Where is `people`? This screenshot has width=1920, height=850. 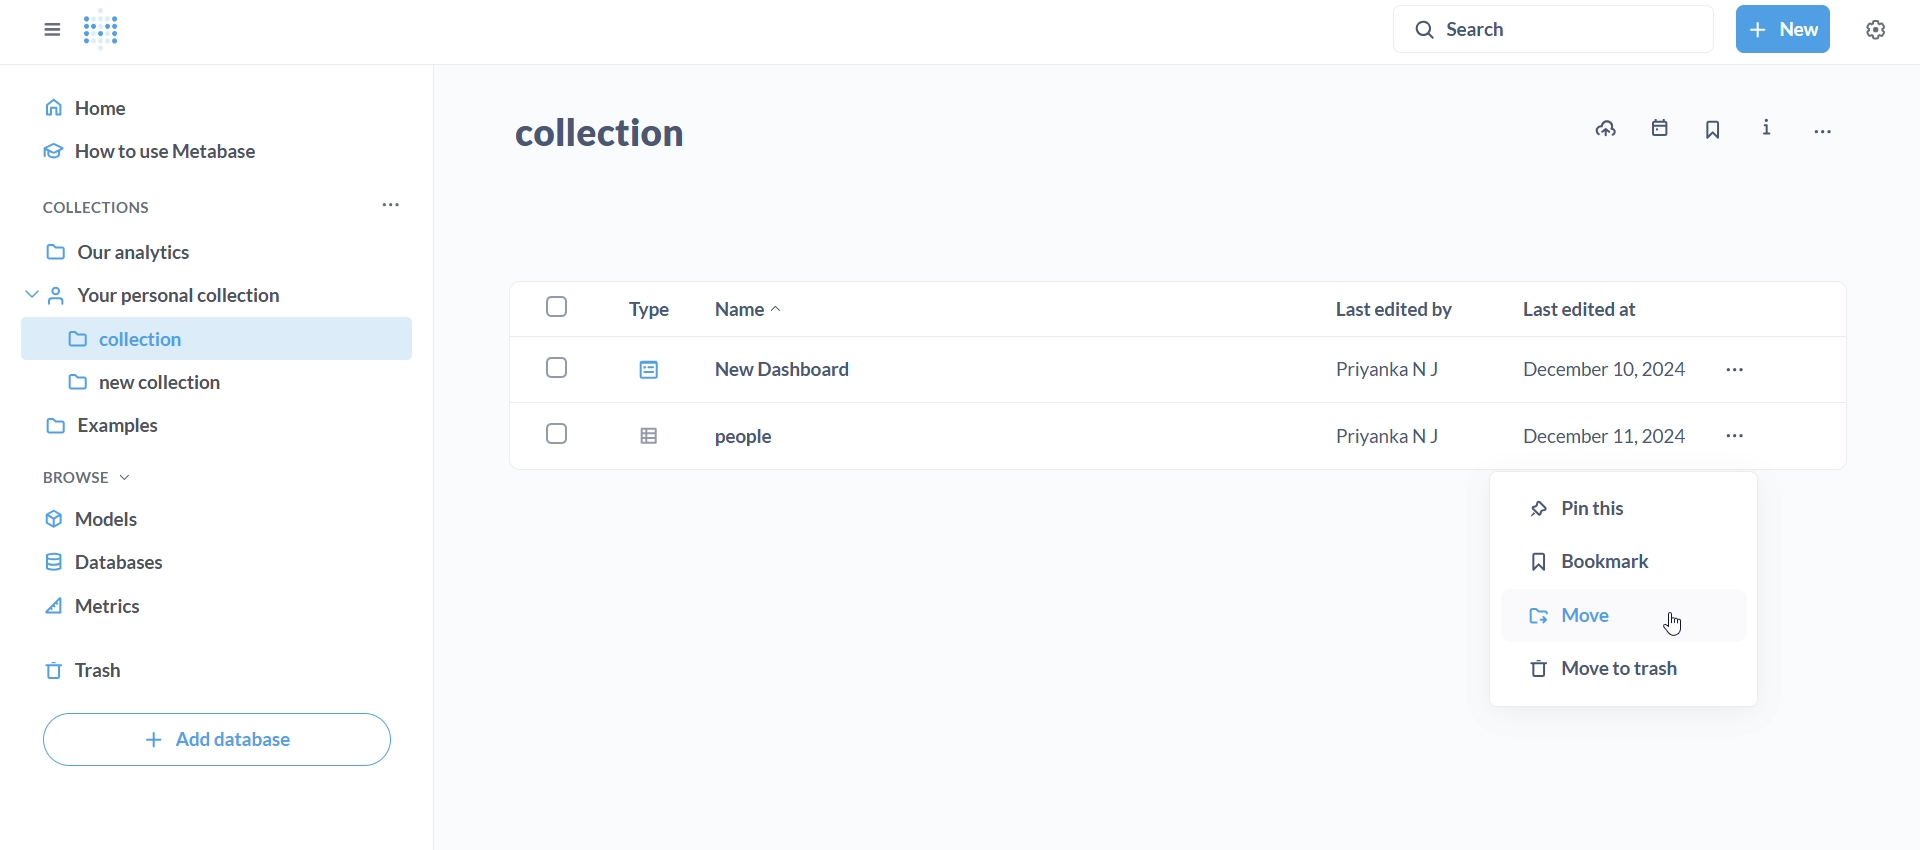 people is located at coordinates (741, 435).